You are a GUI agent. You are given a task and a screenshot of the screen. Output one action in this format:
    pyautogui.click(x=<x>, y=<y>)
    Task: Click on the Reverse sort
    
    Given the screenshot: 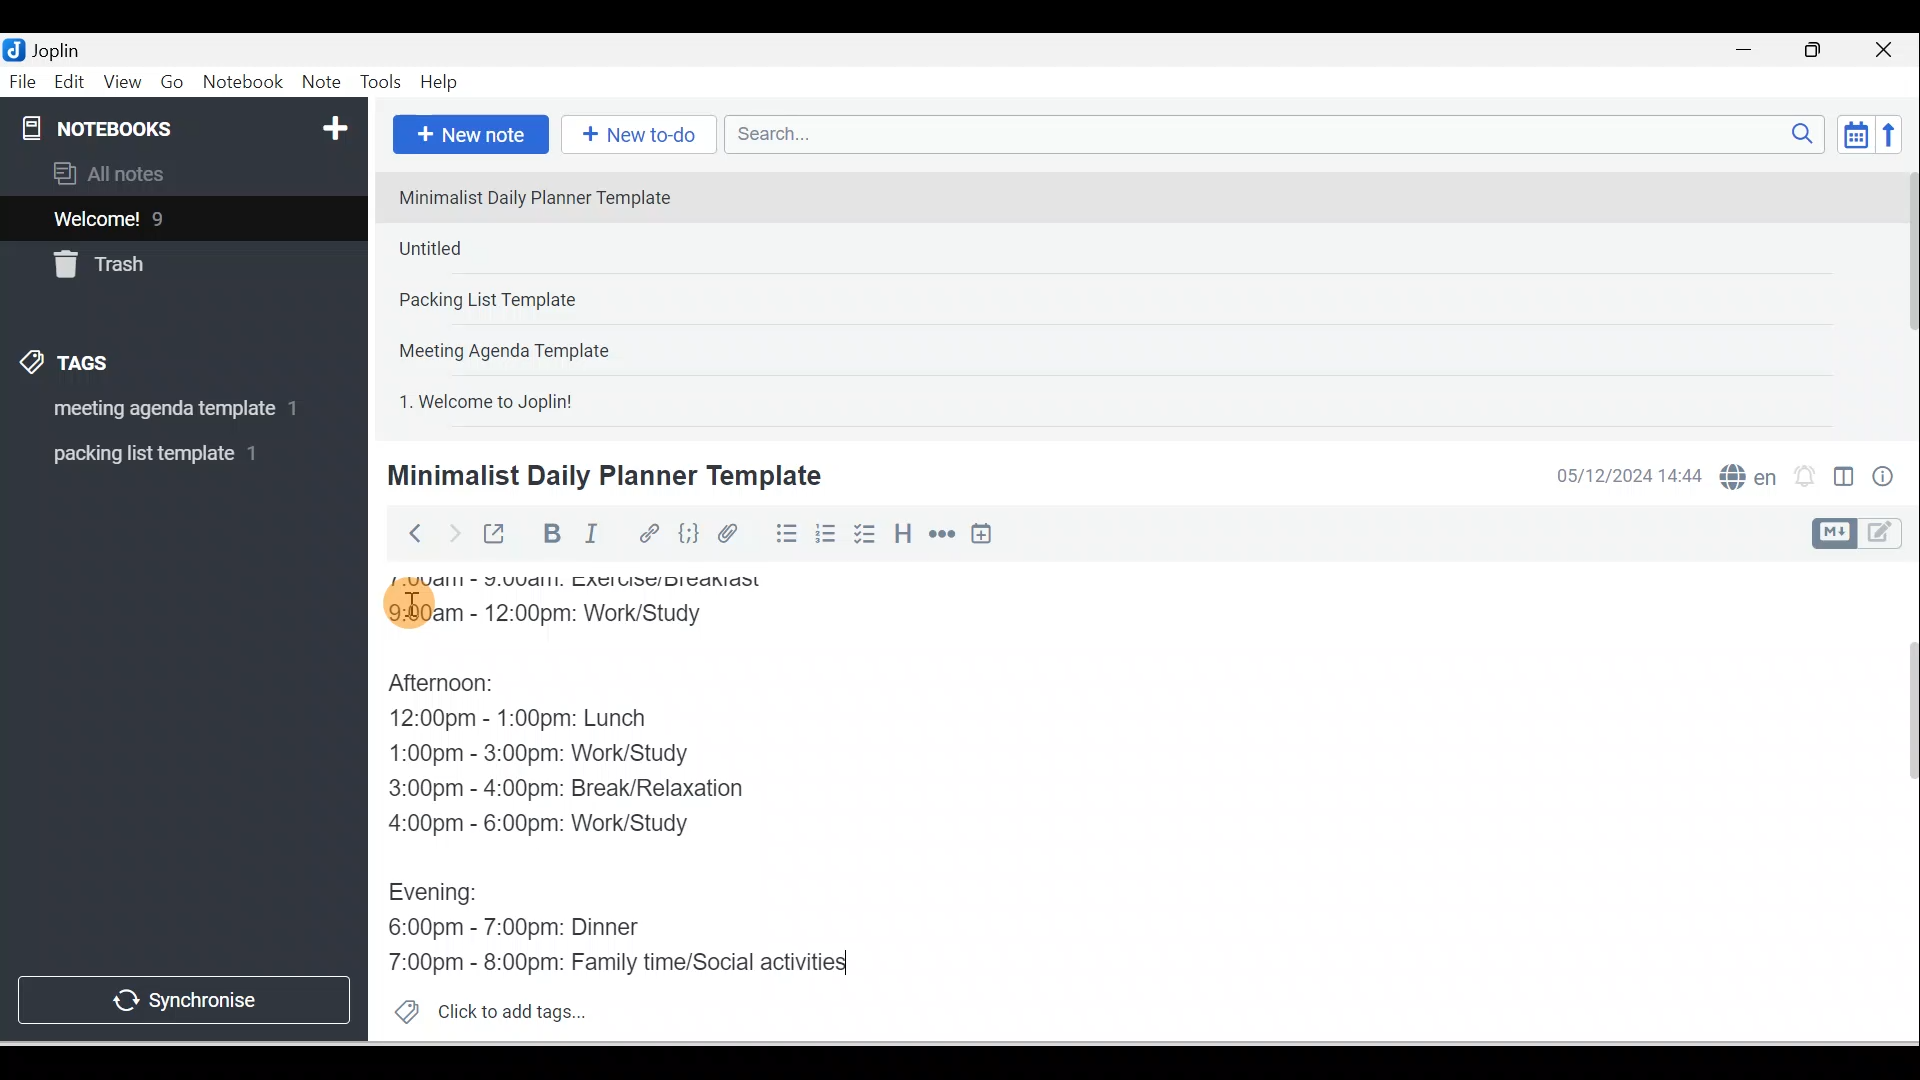 What is the action you would take?
    pyautogui.click(x=1895, y=134)
    